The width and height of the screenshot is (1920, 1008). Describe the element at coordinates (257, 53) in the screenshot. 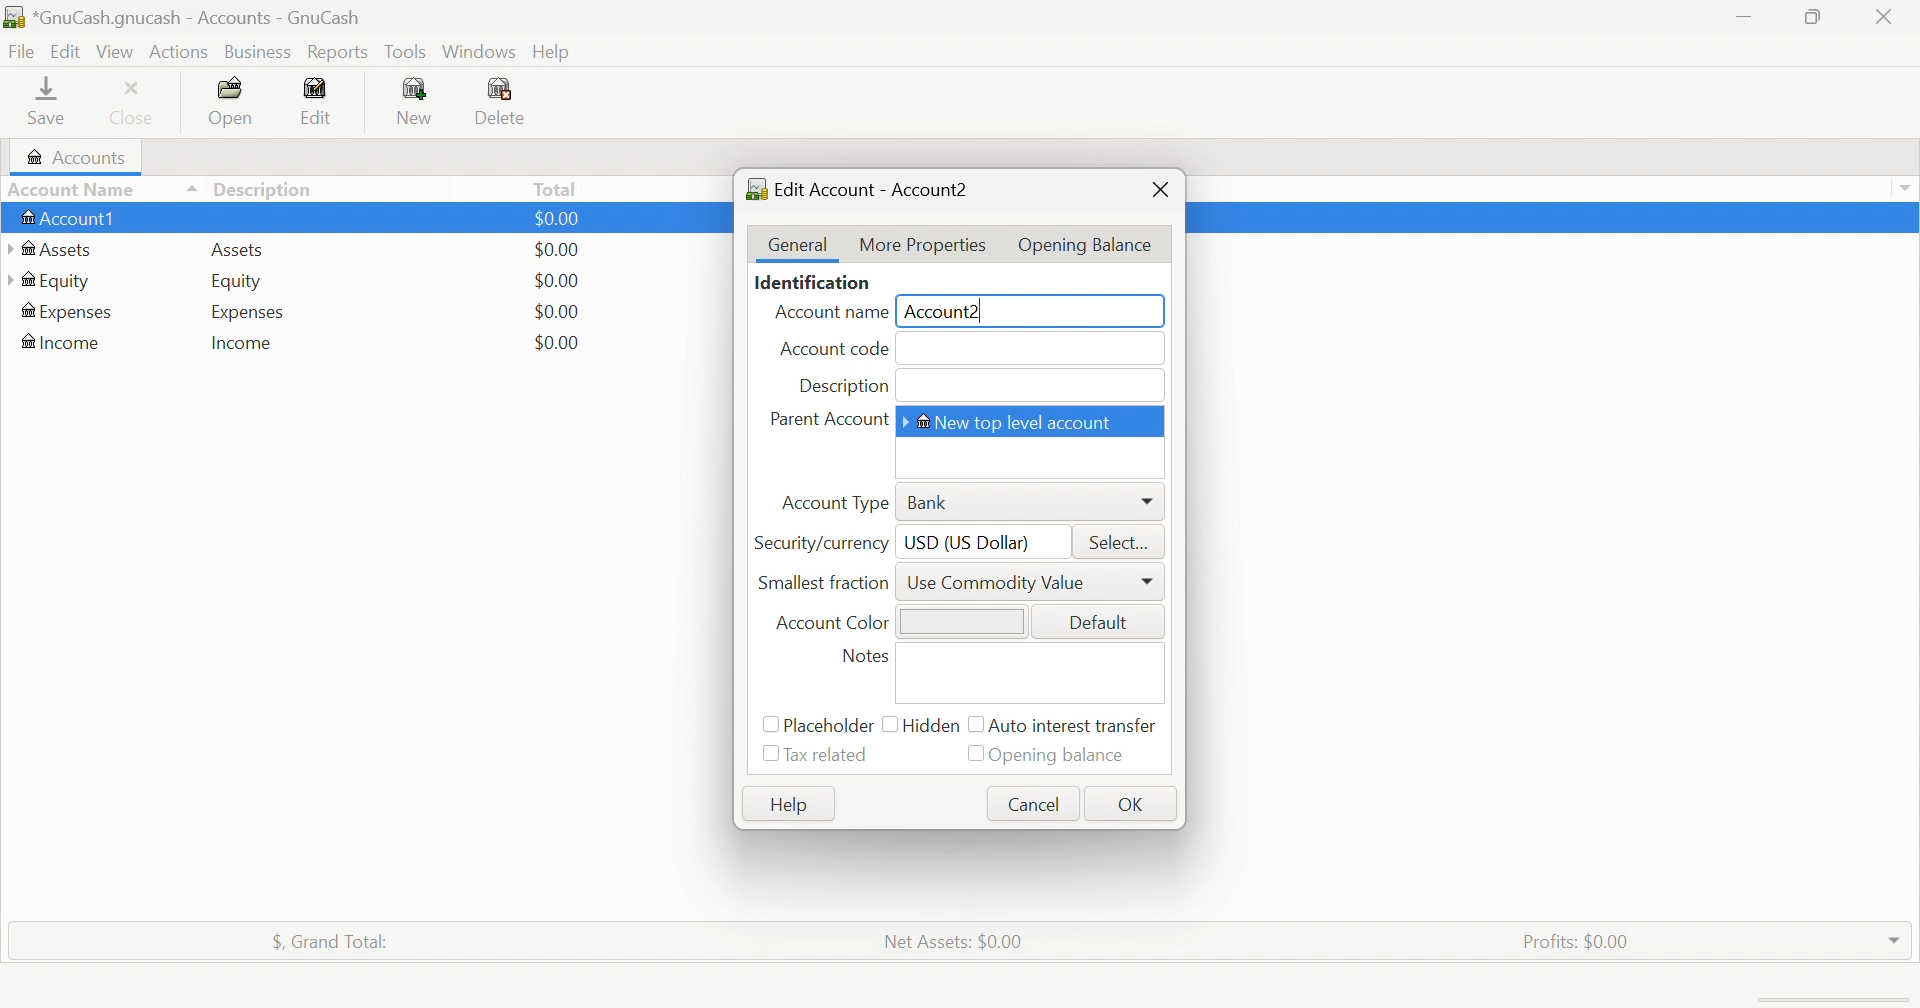

I see `Business` at that location.